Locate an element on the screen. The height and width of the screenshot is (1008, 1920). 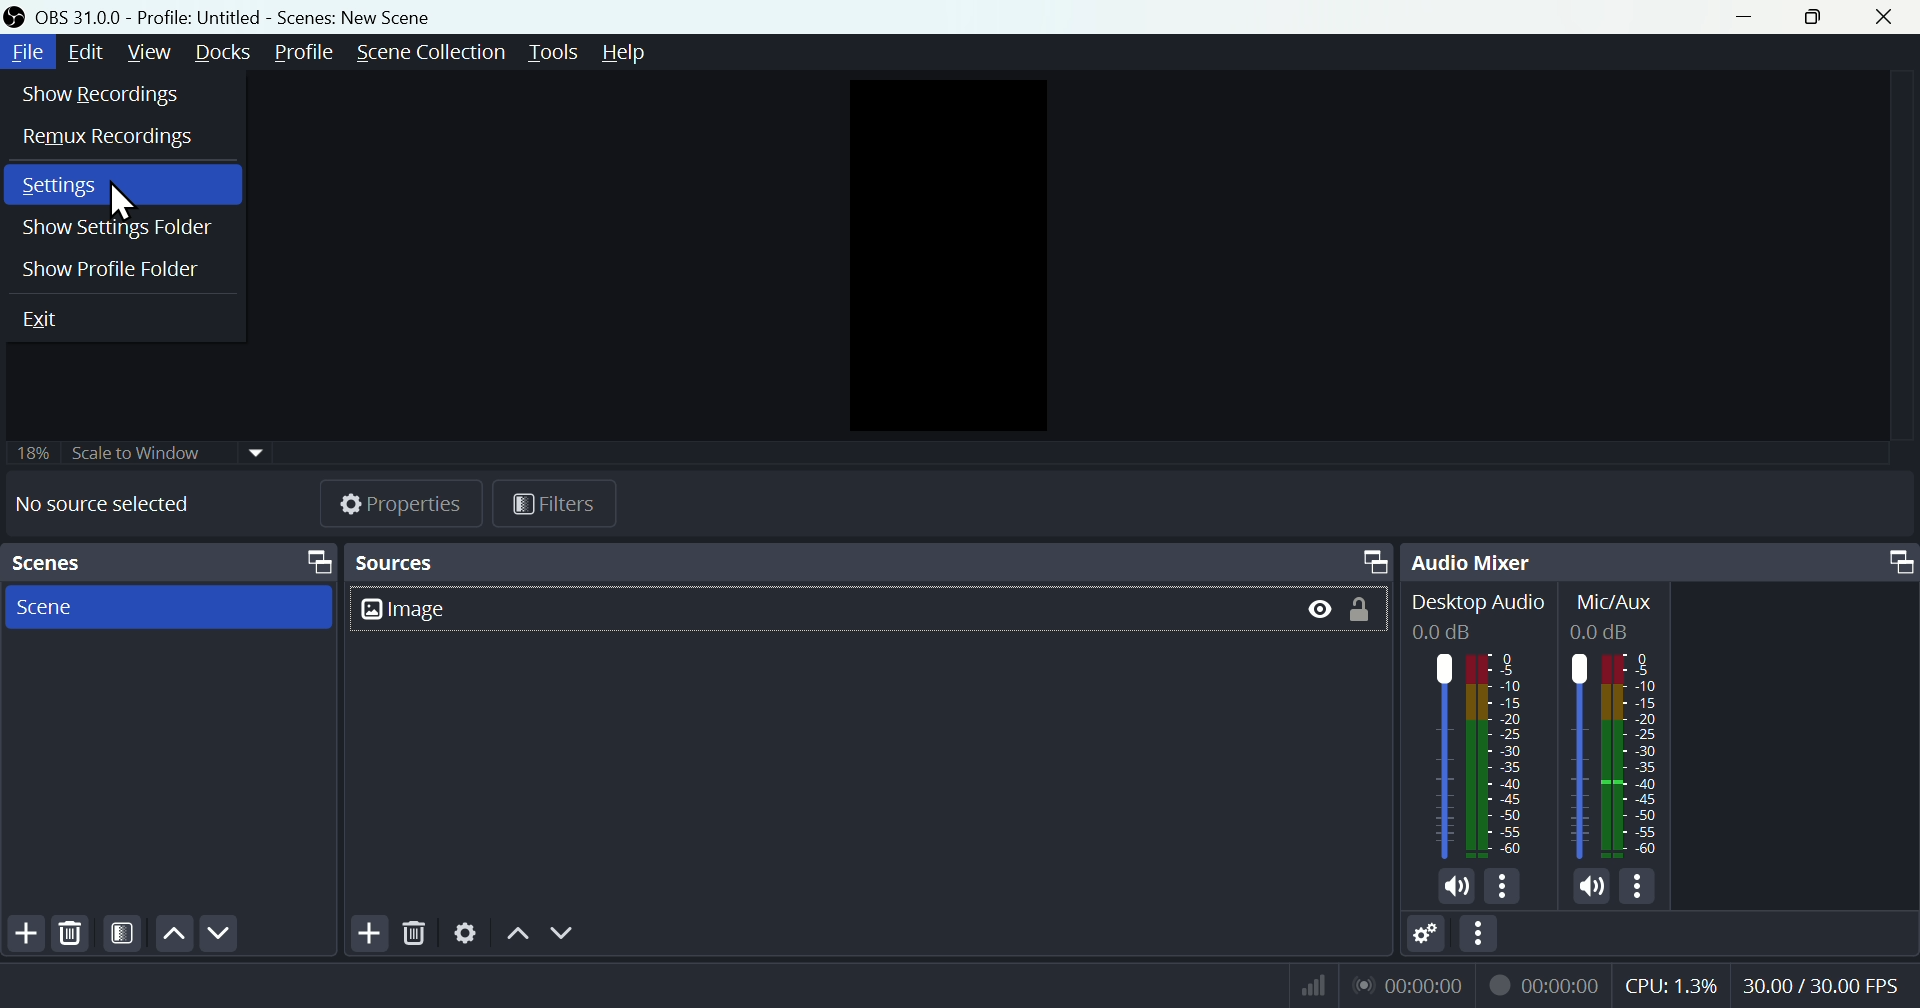
Edit is located at coordinates (85, 56).